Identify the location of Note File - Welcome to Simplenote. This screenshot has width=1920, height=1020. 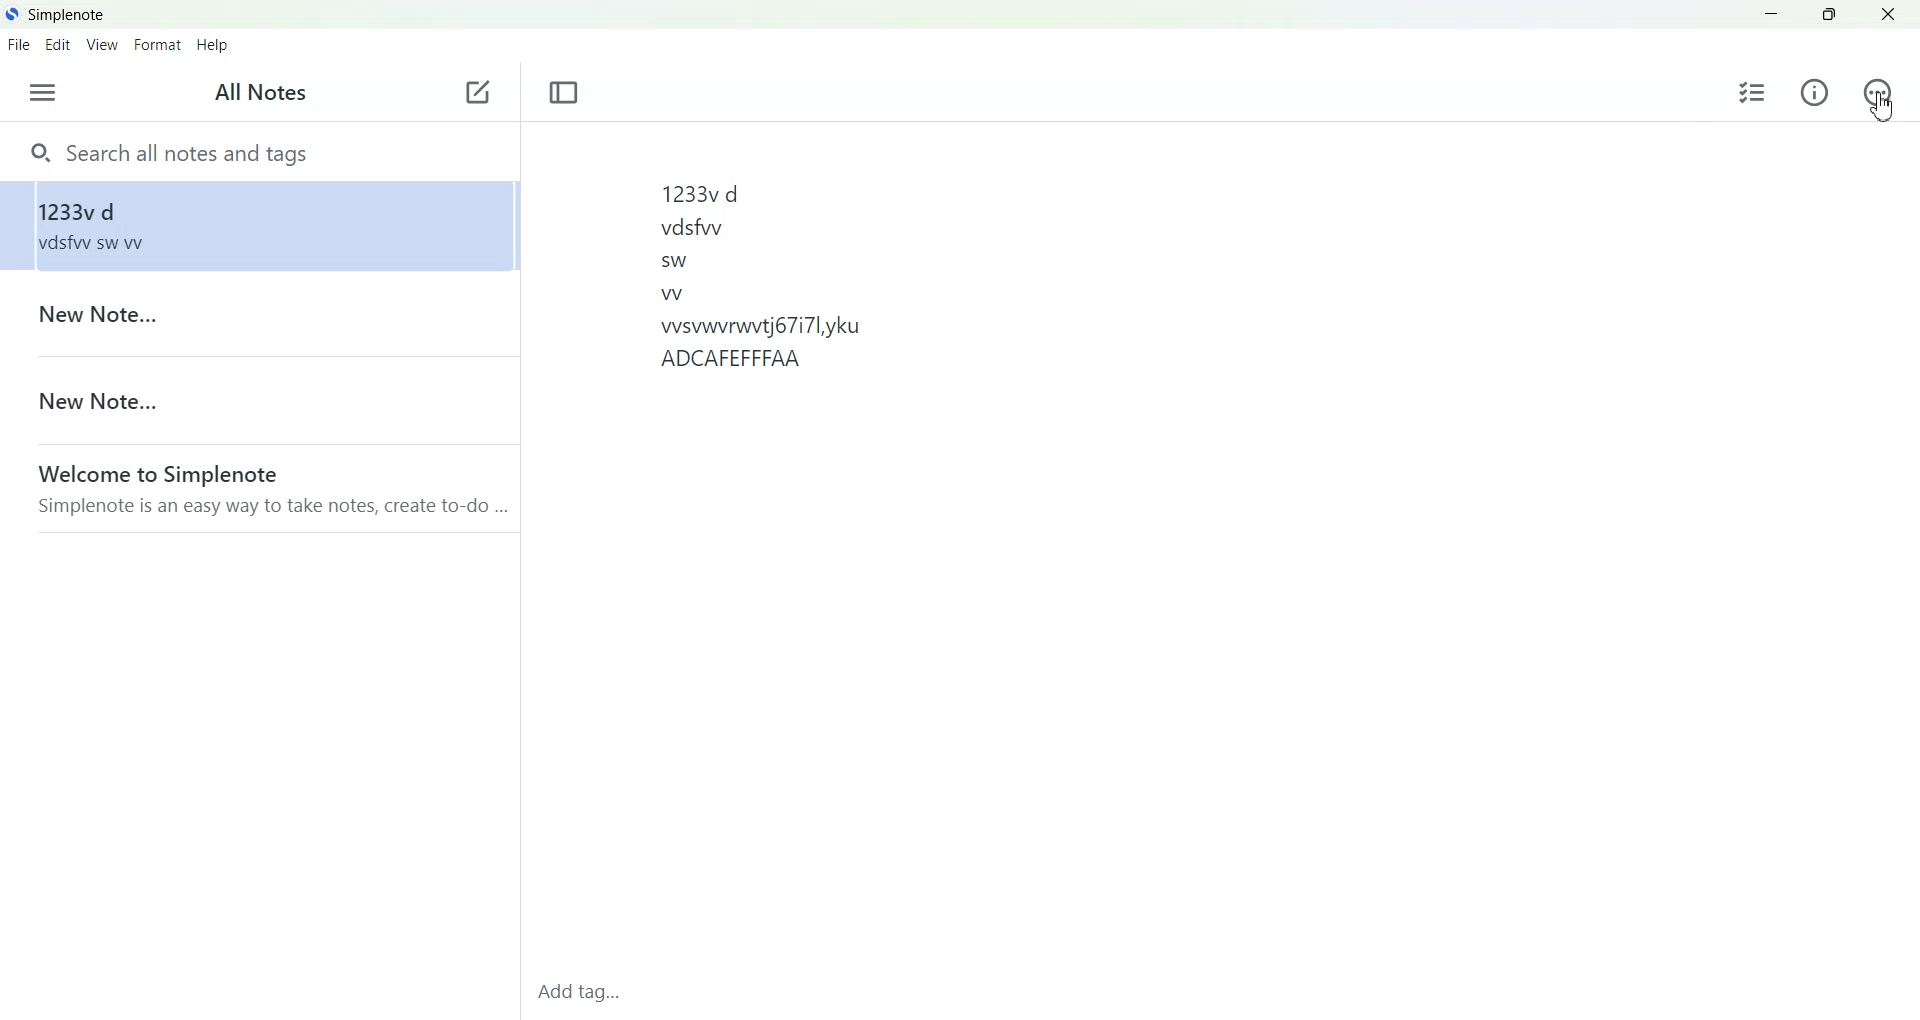
(258, 488).